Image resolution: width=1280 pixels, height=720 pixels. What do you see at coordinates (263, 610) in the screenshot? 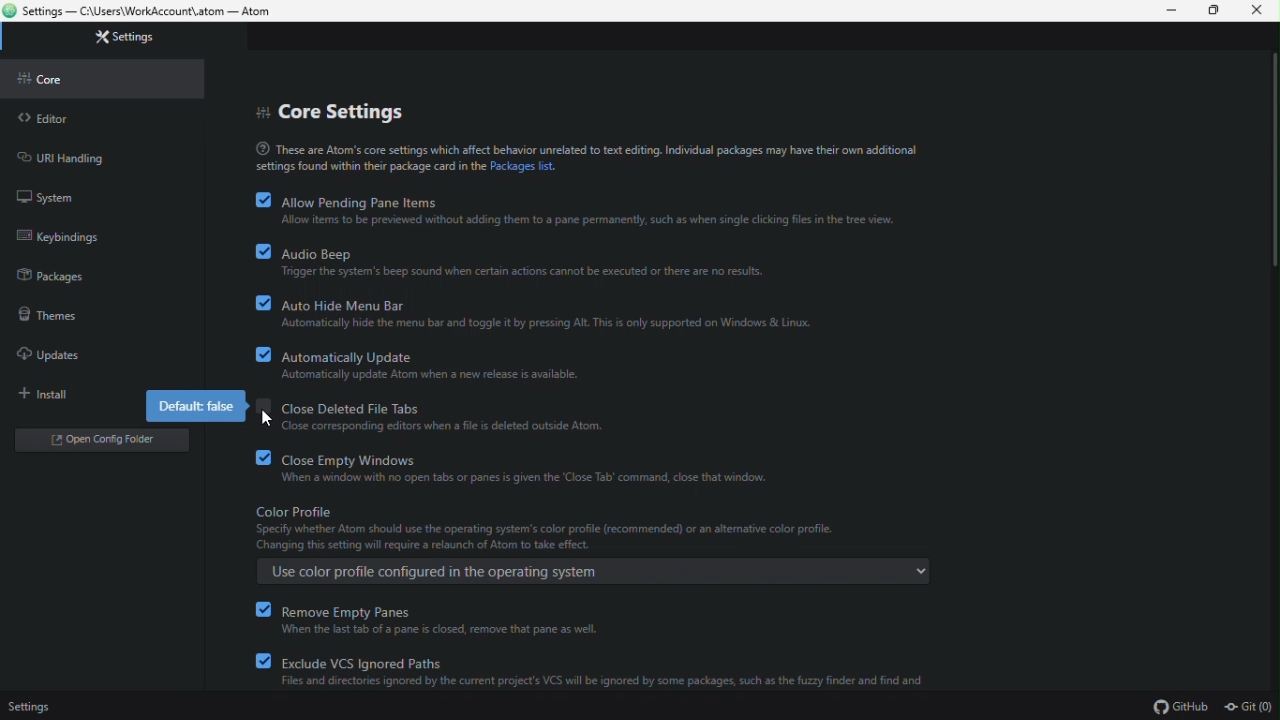
I see `checkbox` at bounding box center [263, 610].